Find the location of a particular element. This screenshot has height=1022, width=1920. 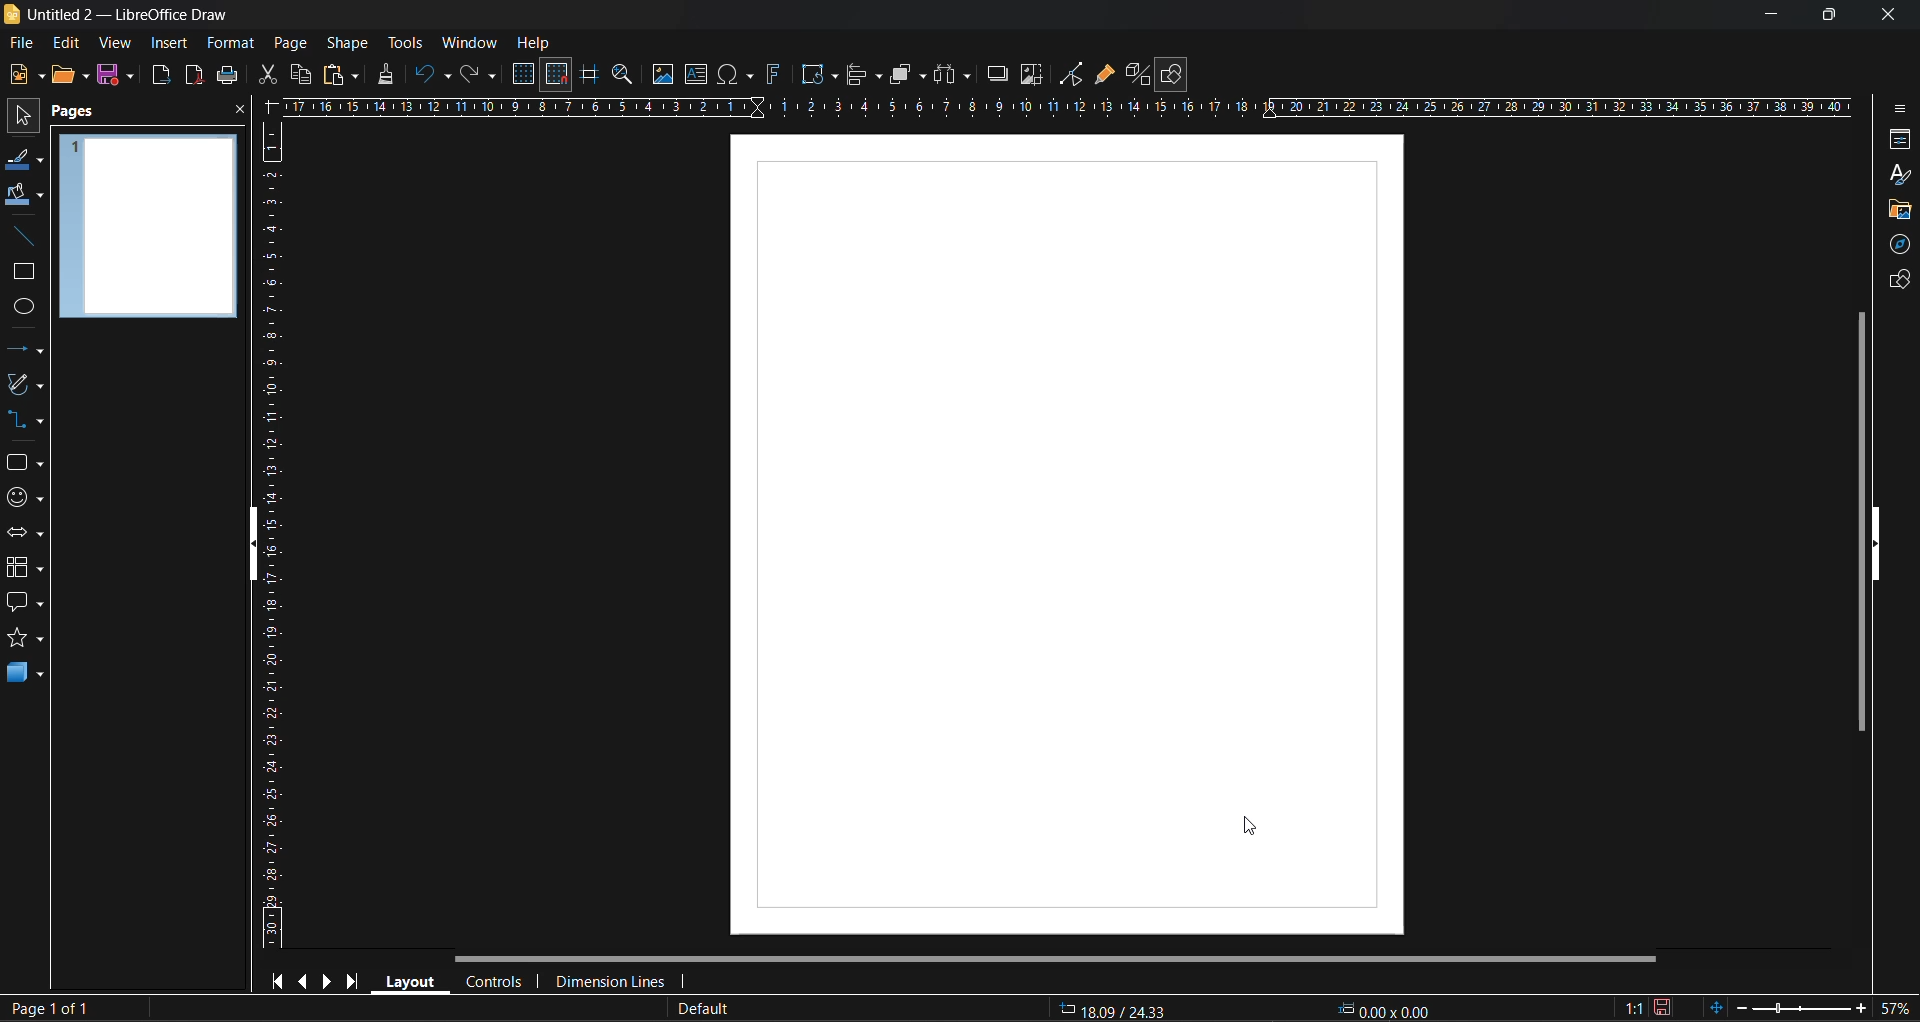

toggle extrusion is located at coordinates (1140, 74).